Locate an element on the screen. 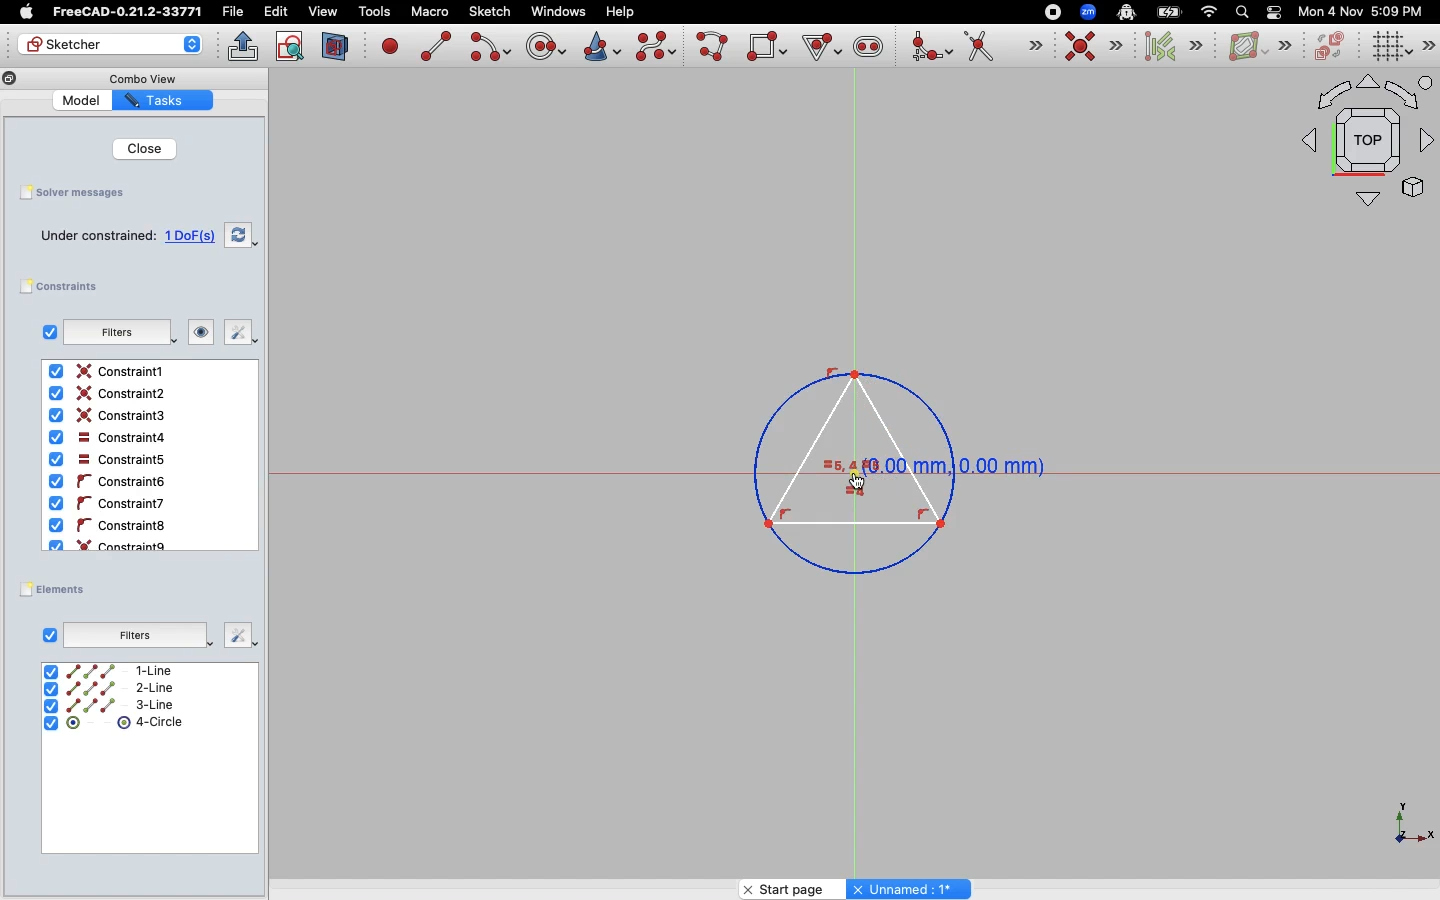  Swap is located at coordinates (241, 233).